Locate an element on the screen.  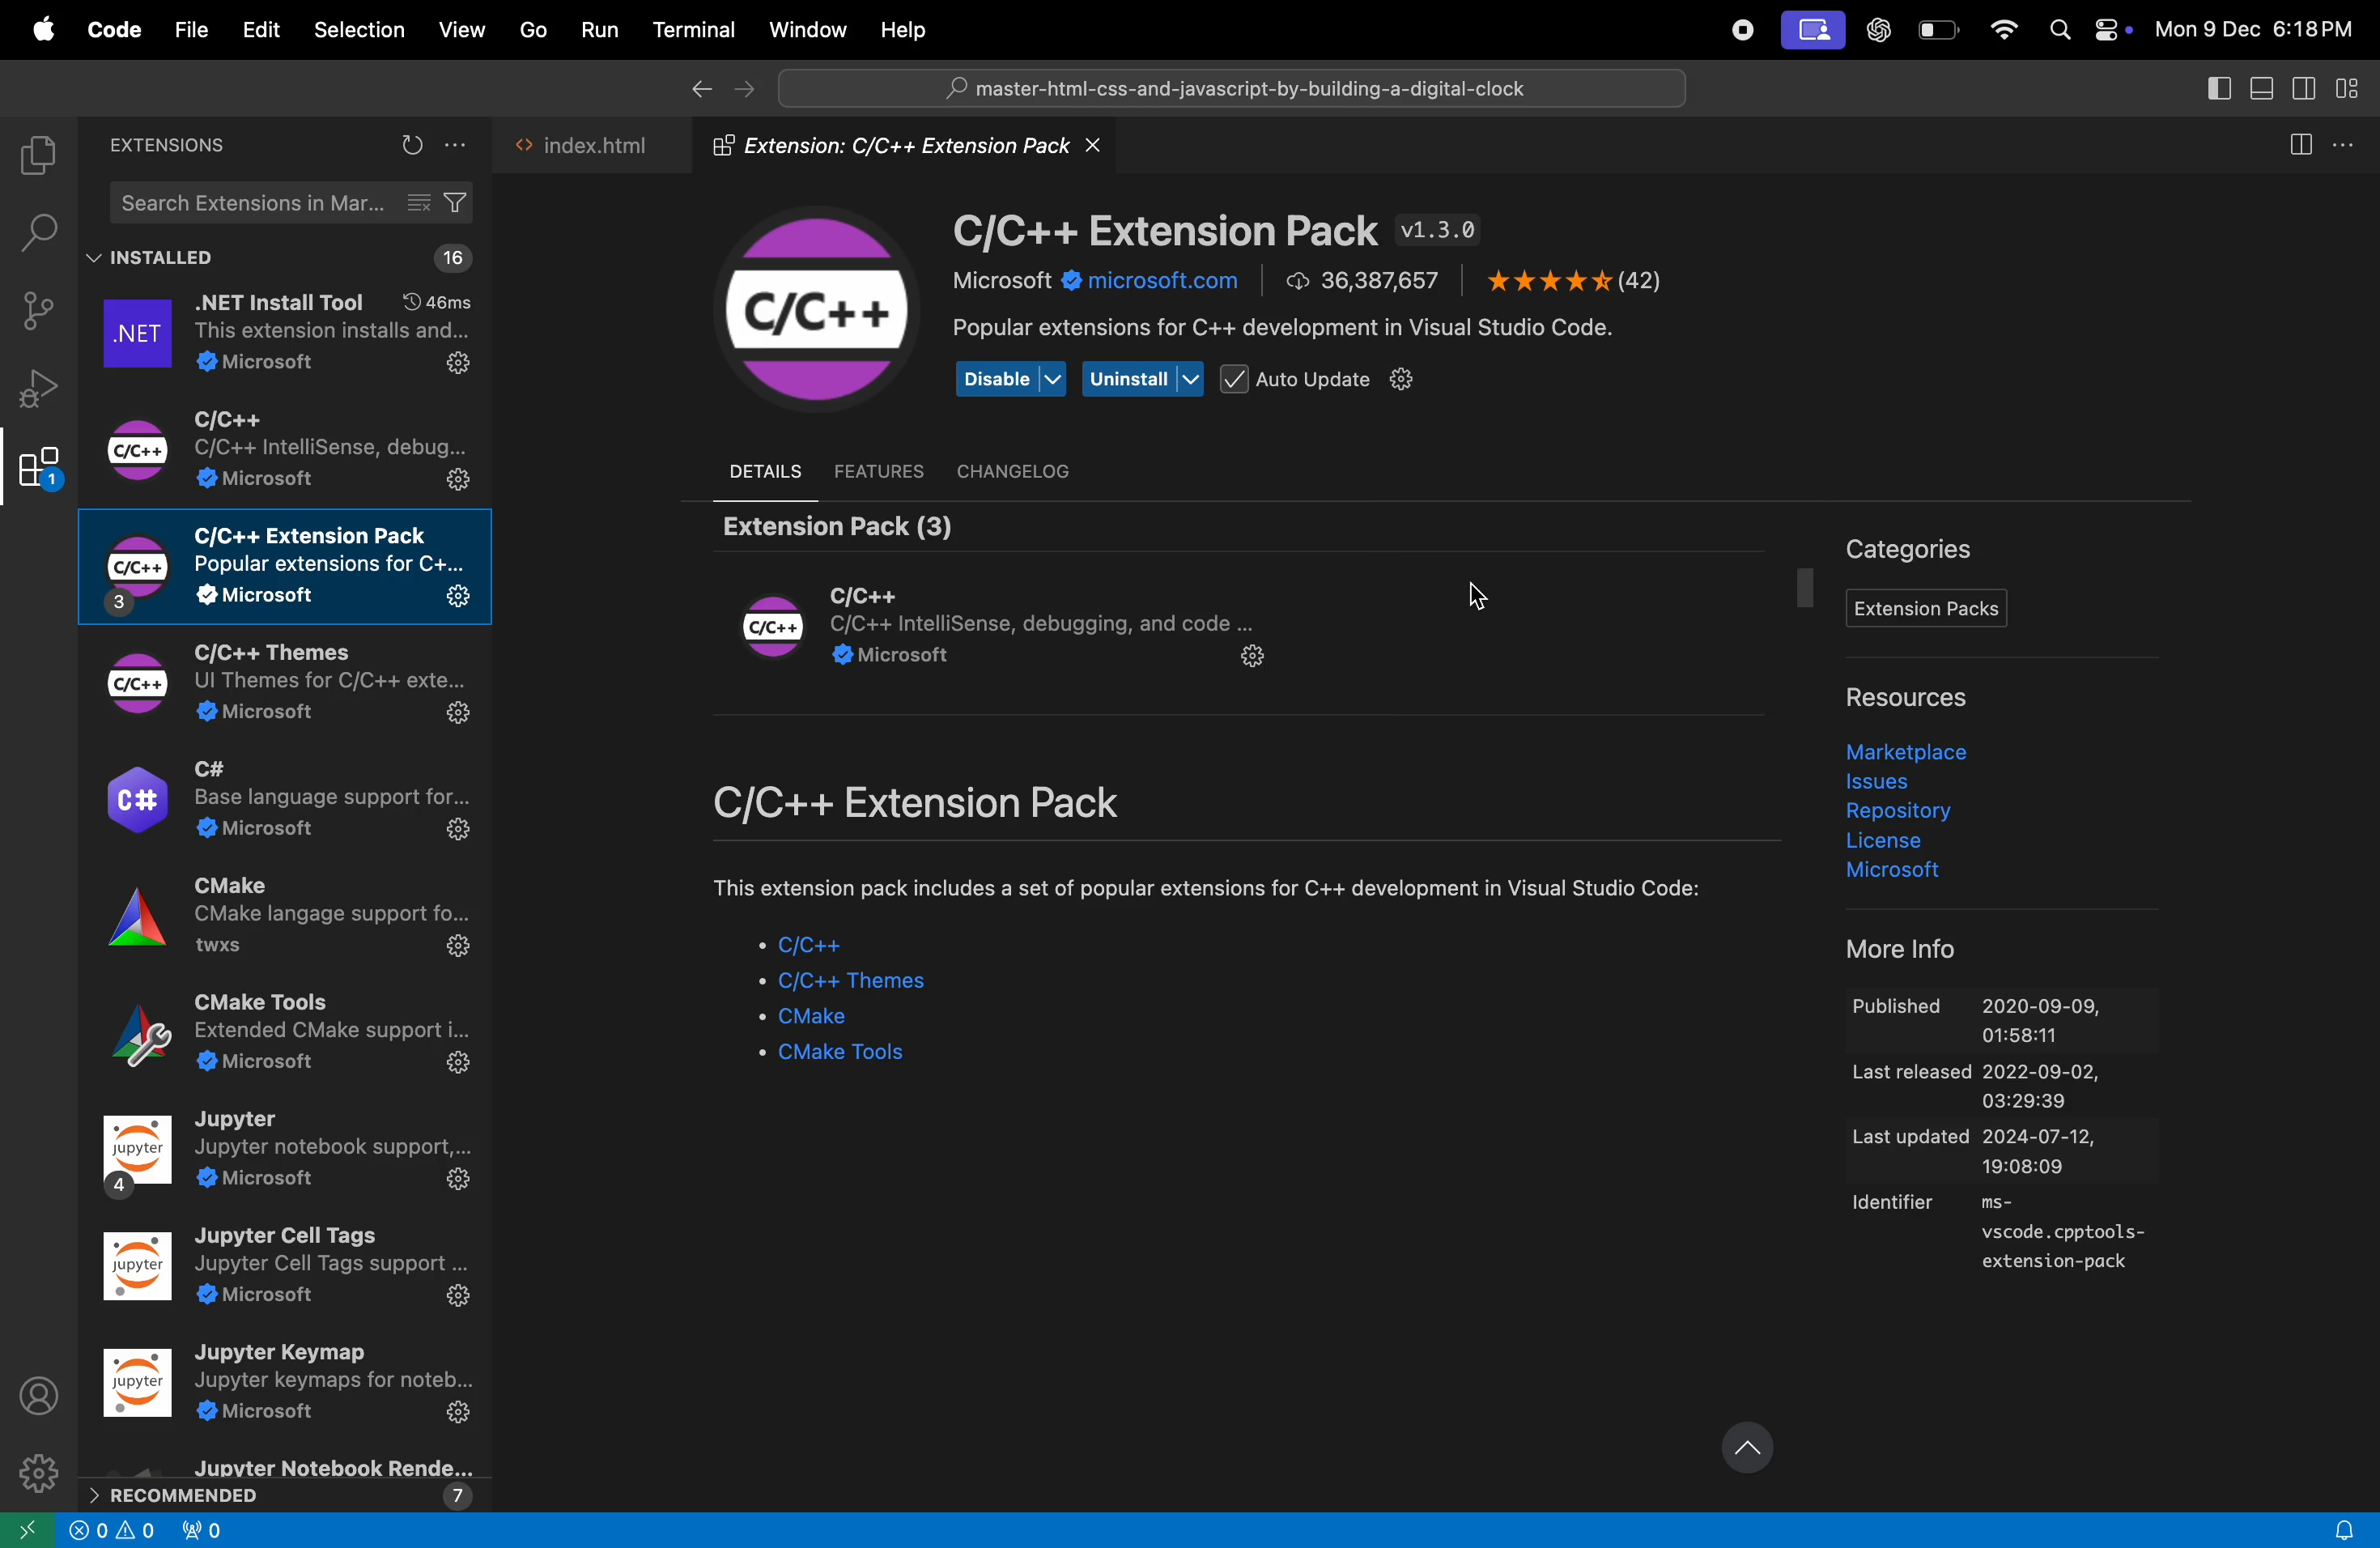
Help is located at coordinates (900, 27).